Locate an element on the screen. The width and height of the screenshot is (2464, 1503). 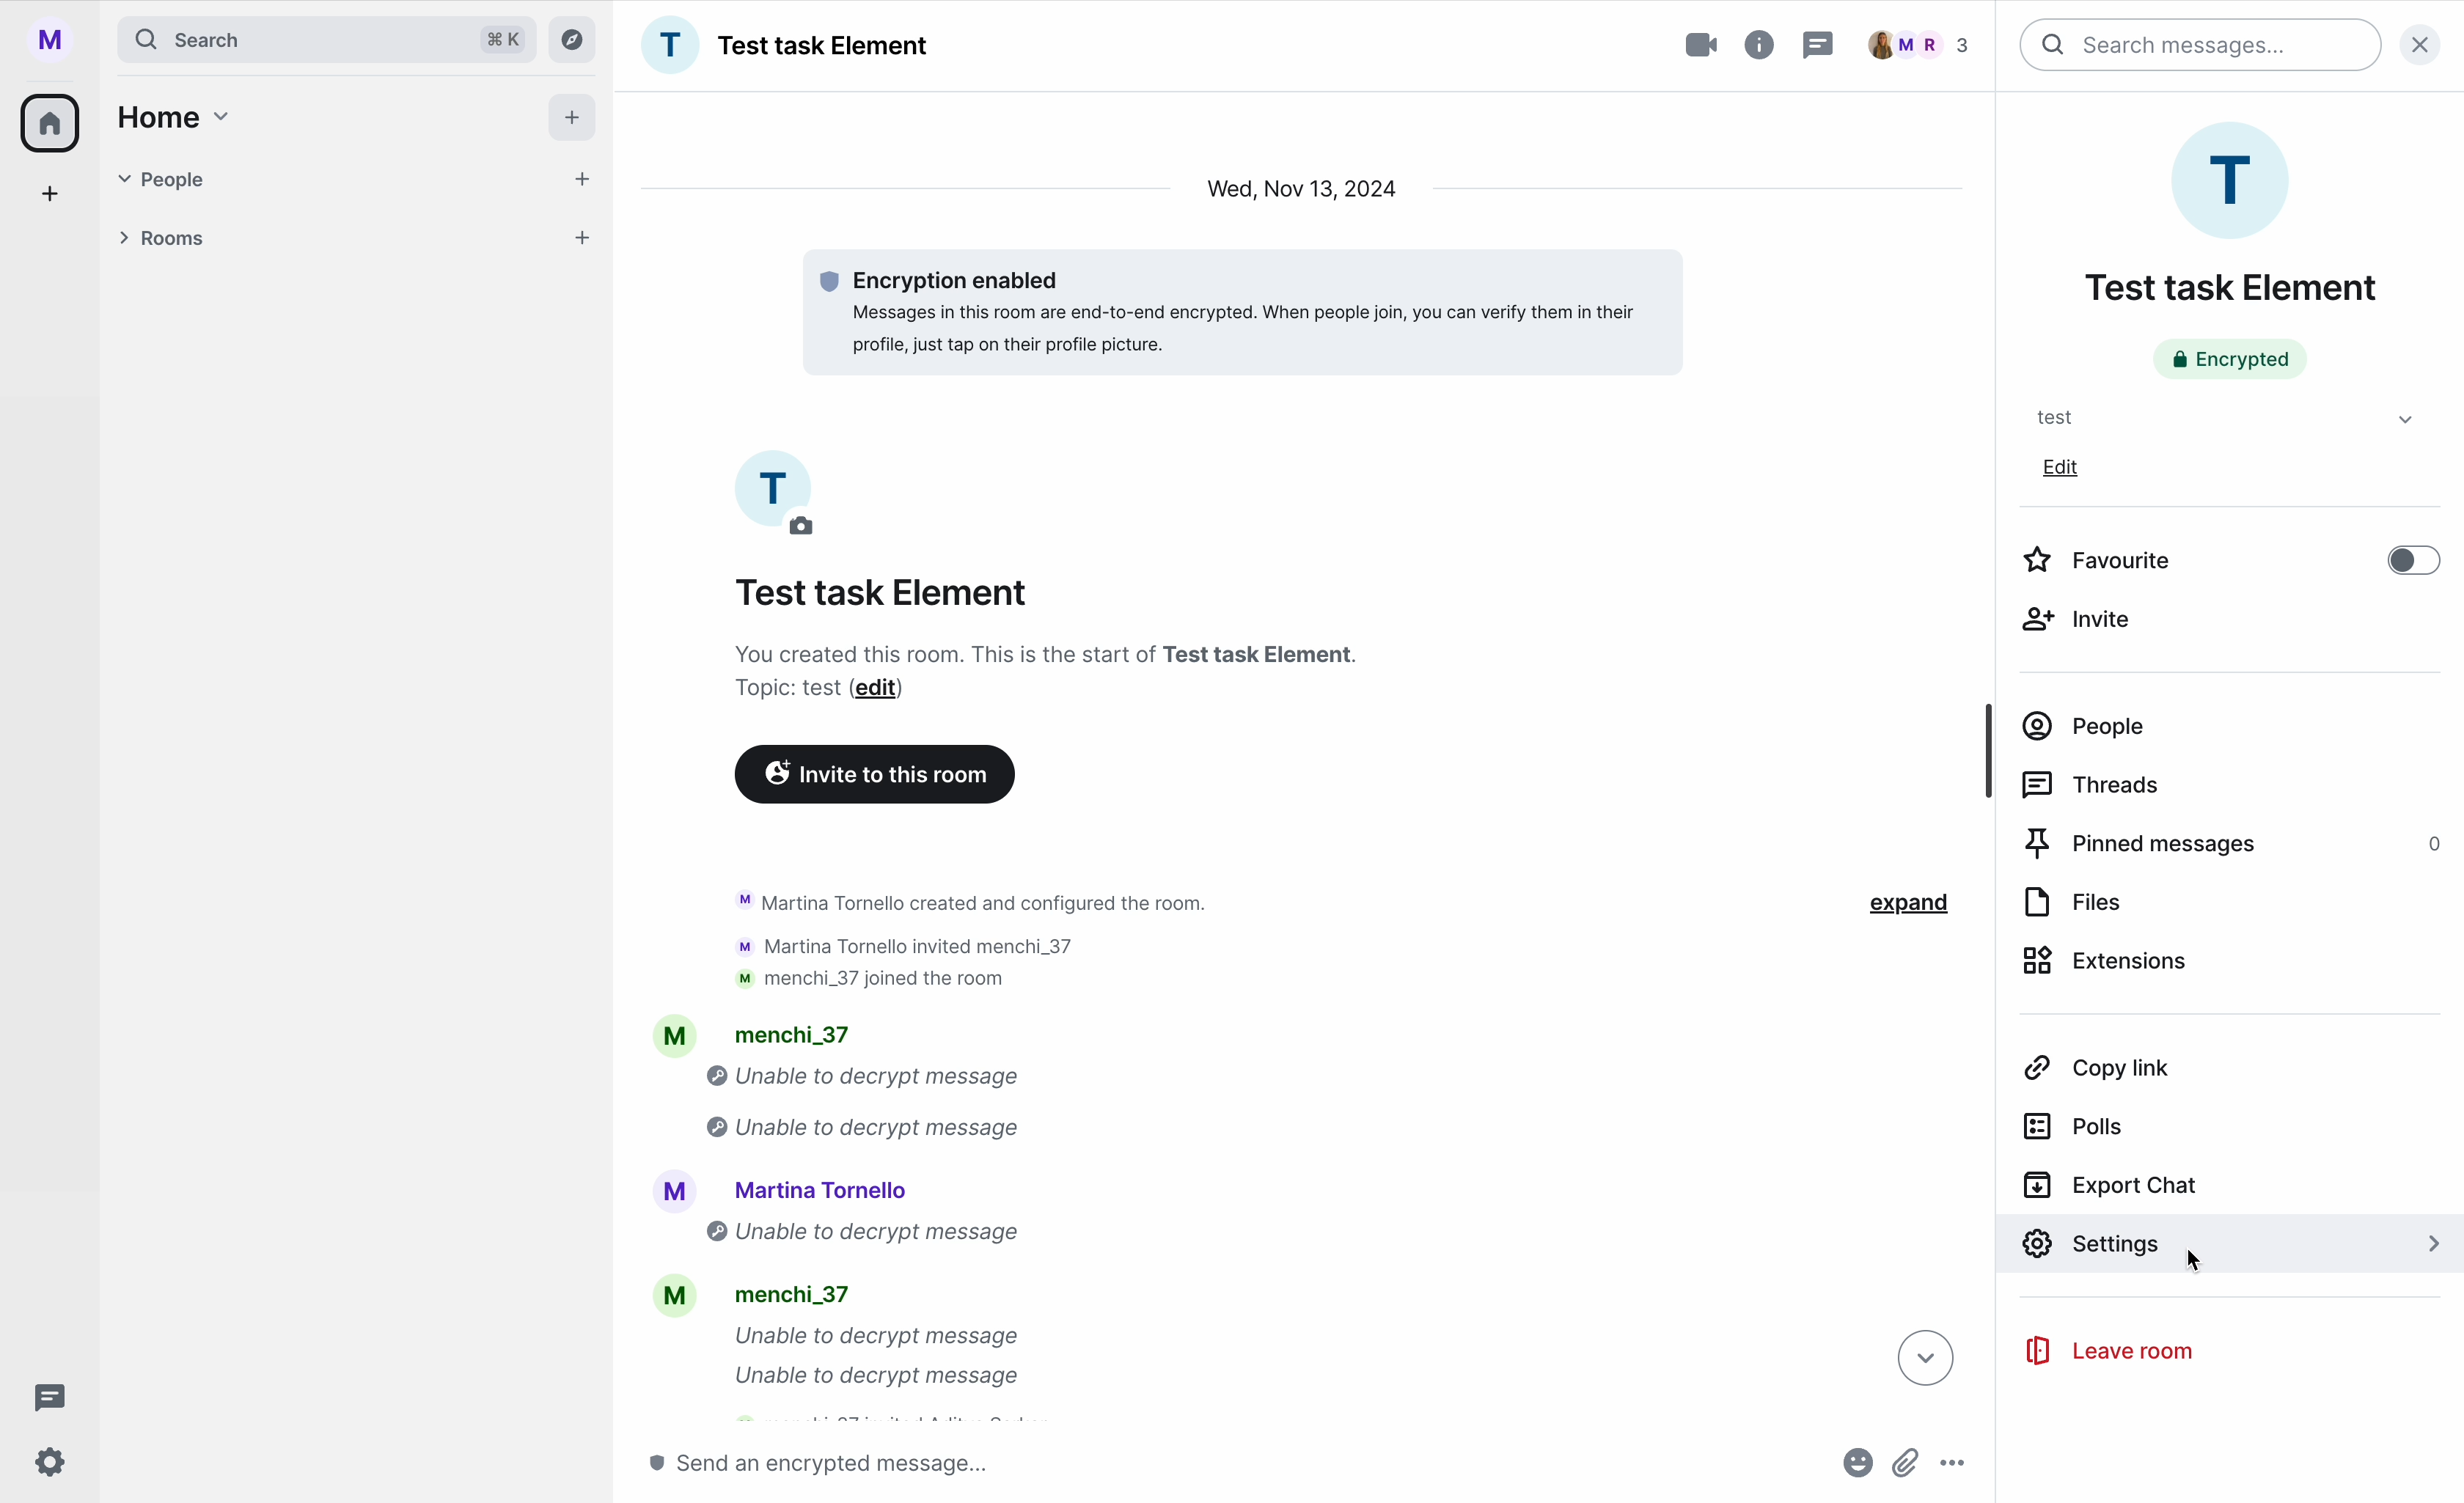
pinned messages 0 is located at coordinates (2236, 845).